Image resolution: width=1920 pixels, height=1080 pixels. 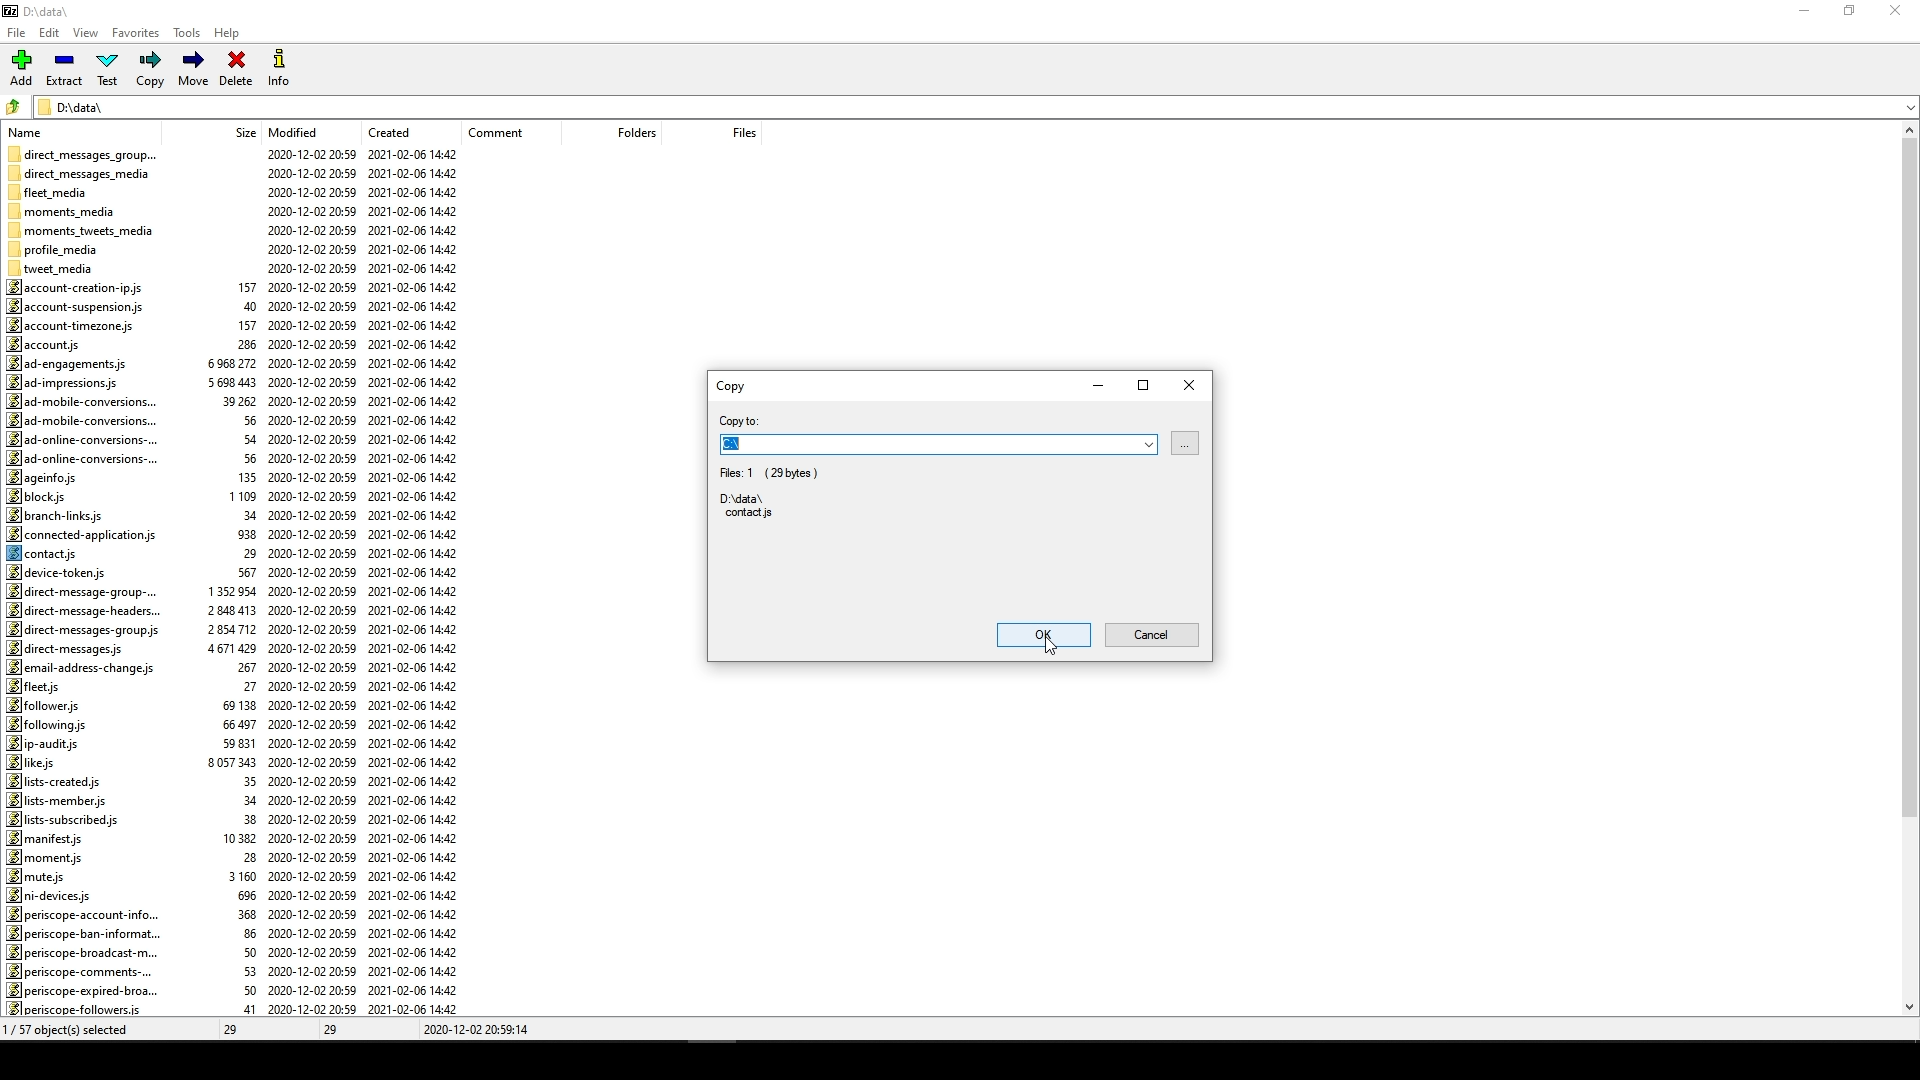 I want to click on connected-application.js, so click(x=80, y=535).